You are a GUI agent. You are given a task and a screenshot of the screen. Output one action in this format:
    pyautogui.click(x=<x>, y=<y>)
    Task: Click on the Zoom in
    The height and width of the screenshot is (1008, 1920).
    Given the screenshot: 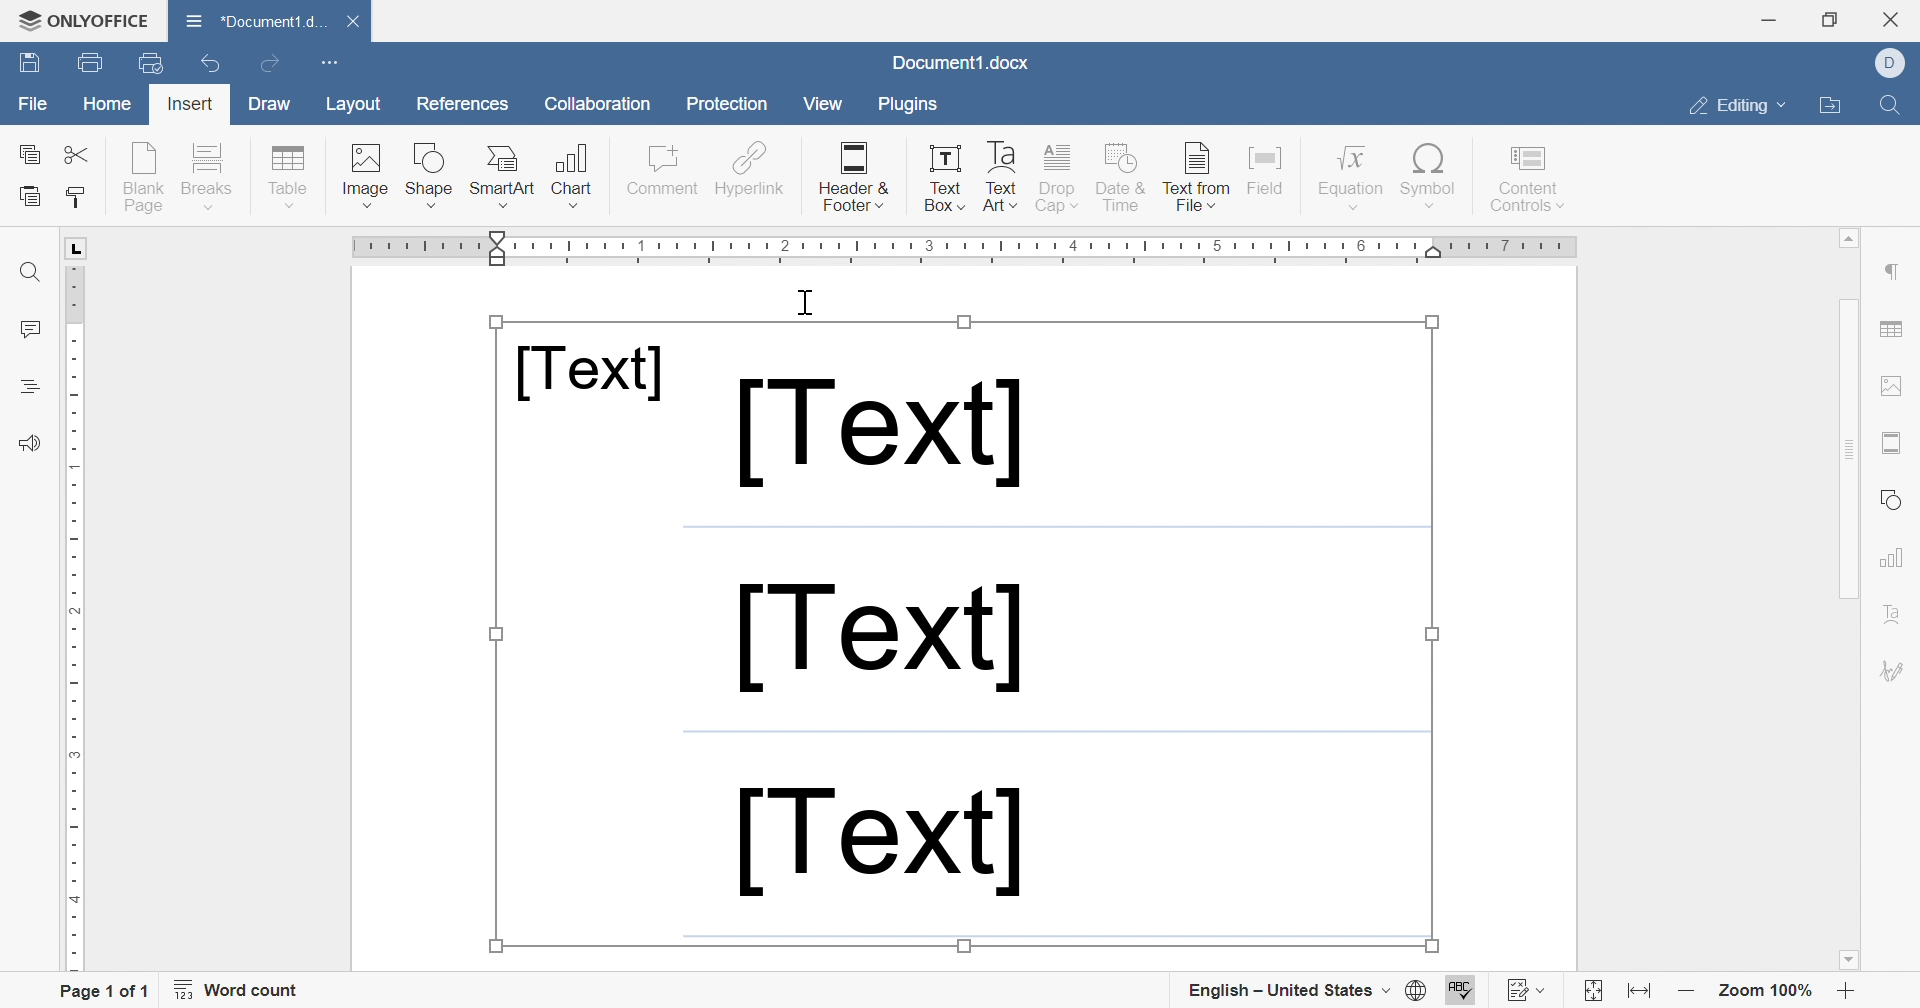 What is the action you would take?
    pyautogui.click(x=1846, y=992)
    